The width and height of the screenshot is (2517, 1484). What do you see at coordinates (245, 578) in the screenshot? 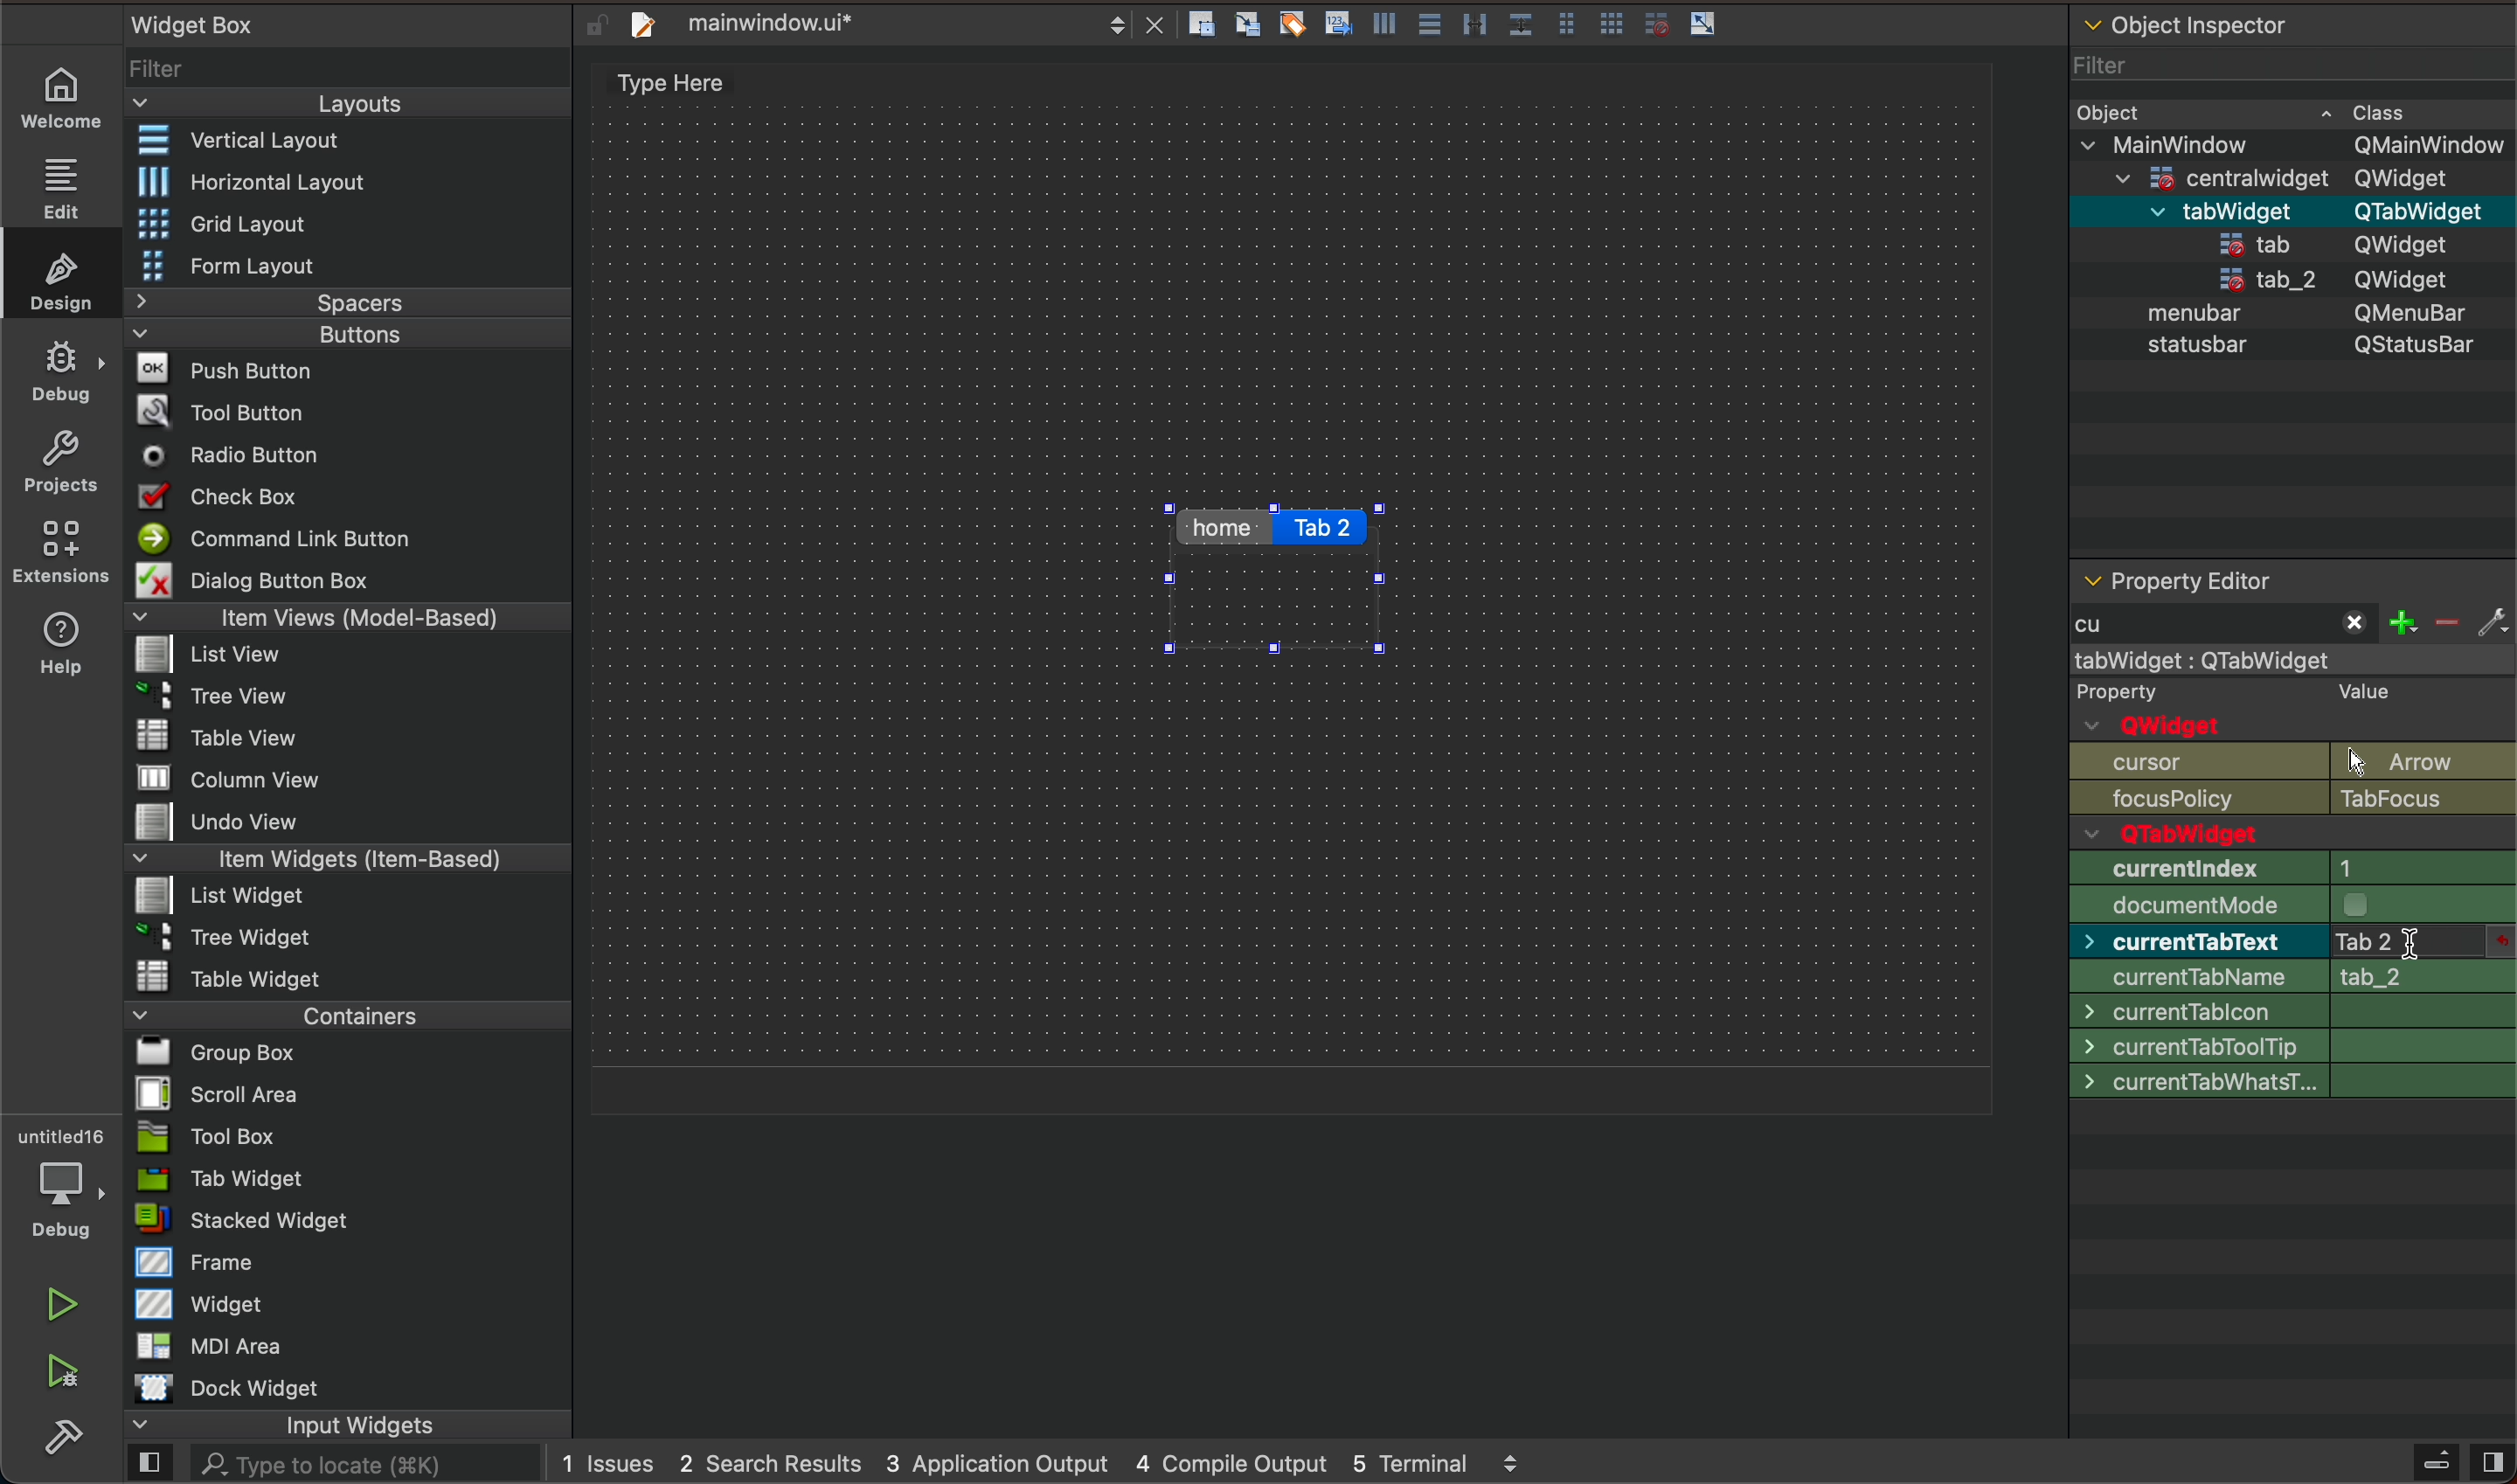
I see `Dialog Button Box` at bounding box center [245, 578].